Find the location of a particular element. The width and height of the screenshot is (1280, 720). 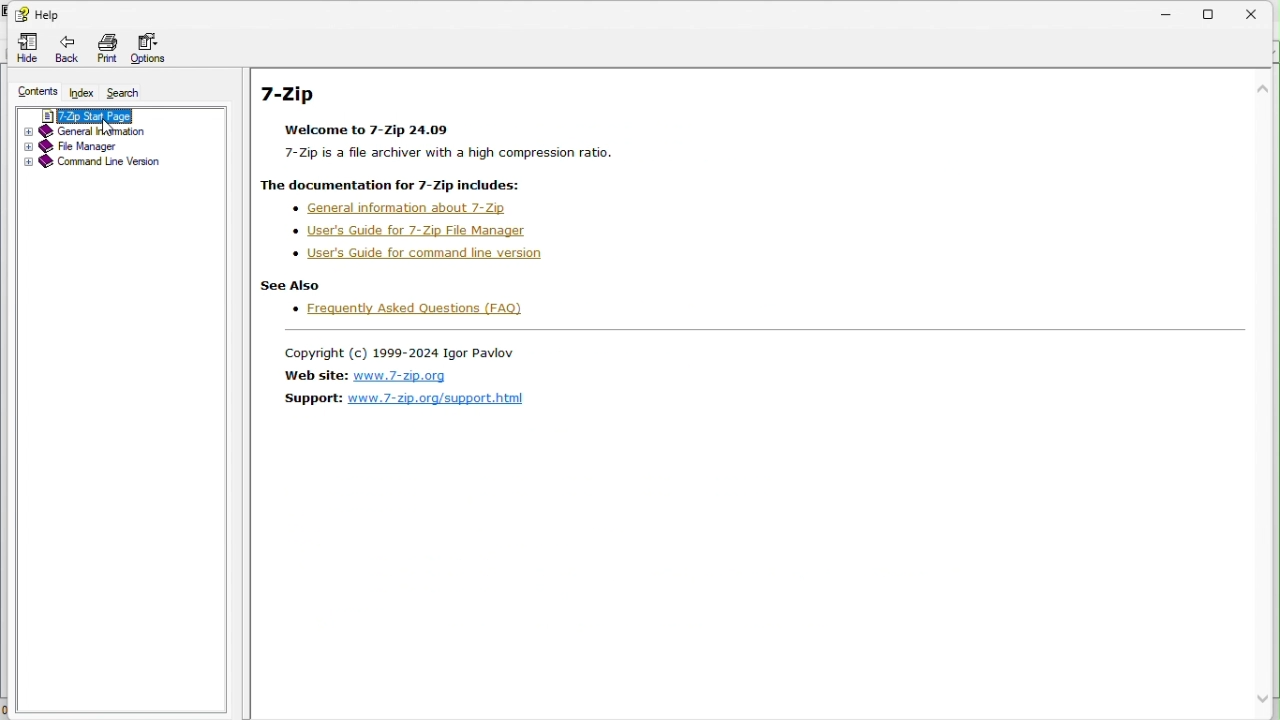

7 zip start page is located at coordinates (122, 113).